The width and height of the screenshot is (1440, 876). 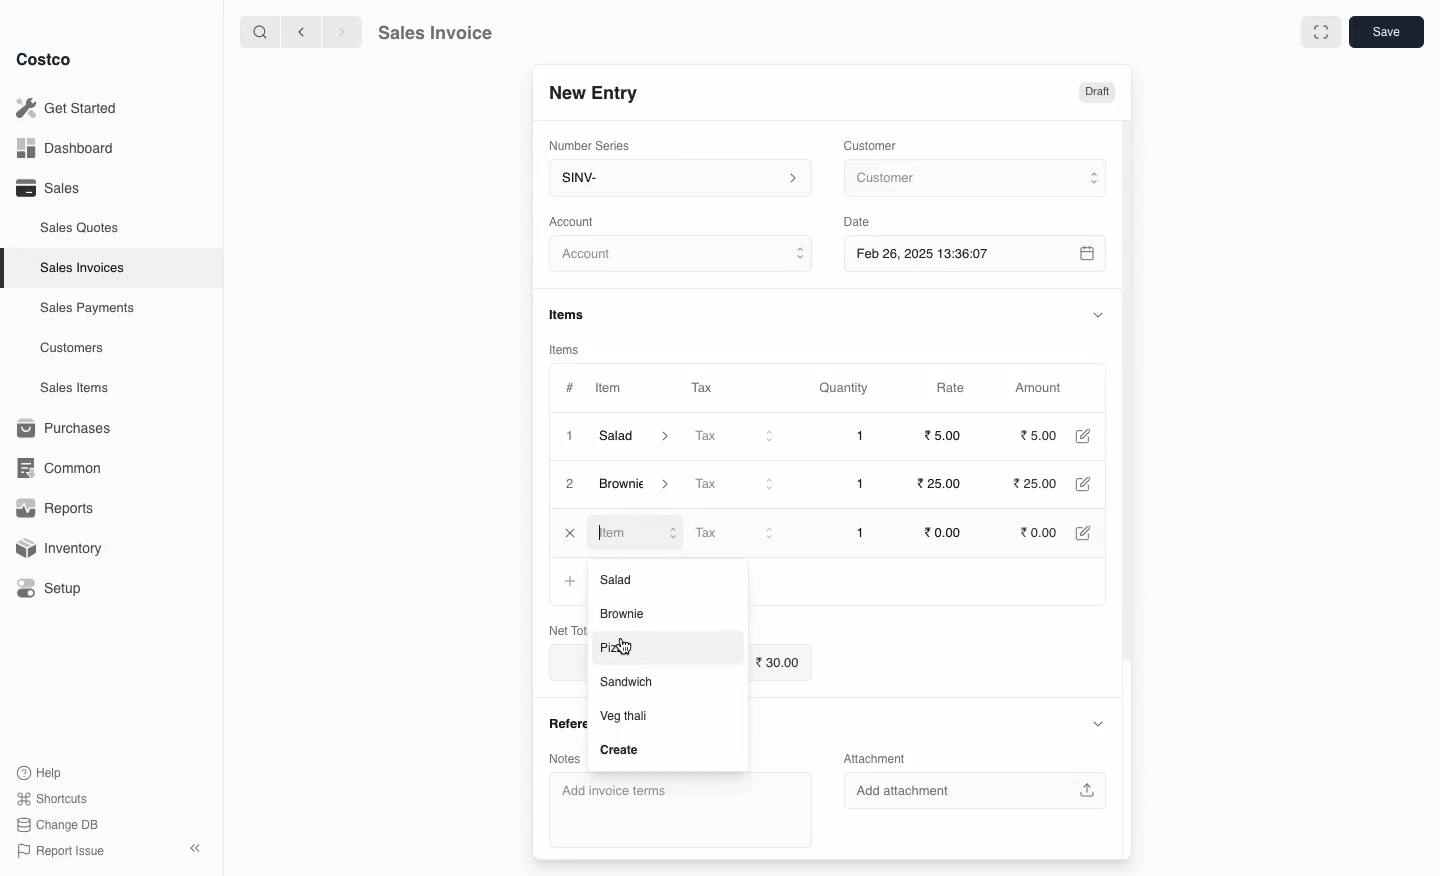 I want to click on cursor, so click(x=628, y=645).